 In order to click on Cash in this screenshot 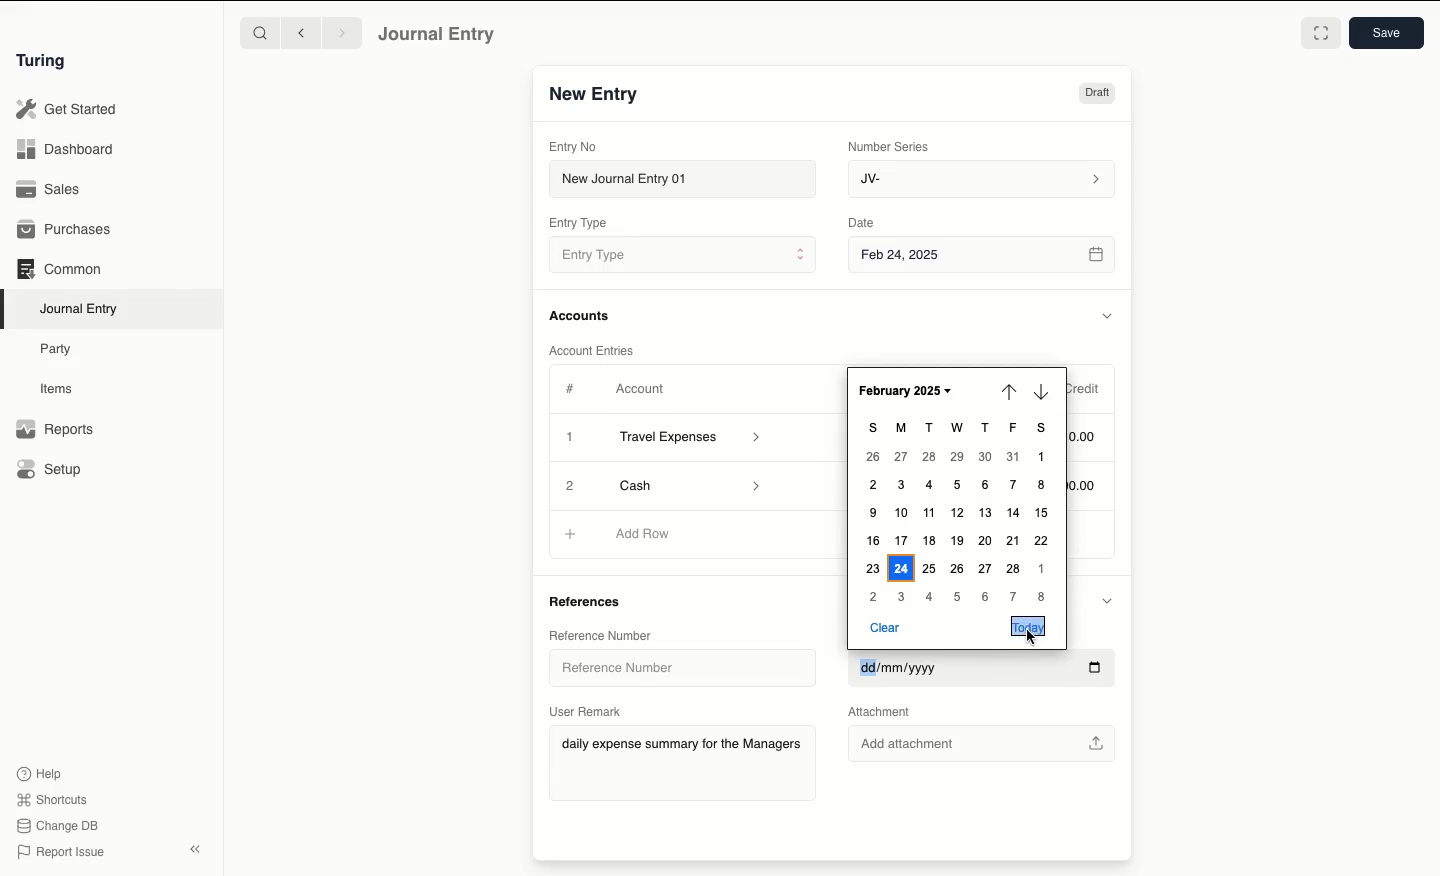, I will do `click(685, 484)`.